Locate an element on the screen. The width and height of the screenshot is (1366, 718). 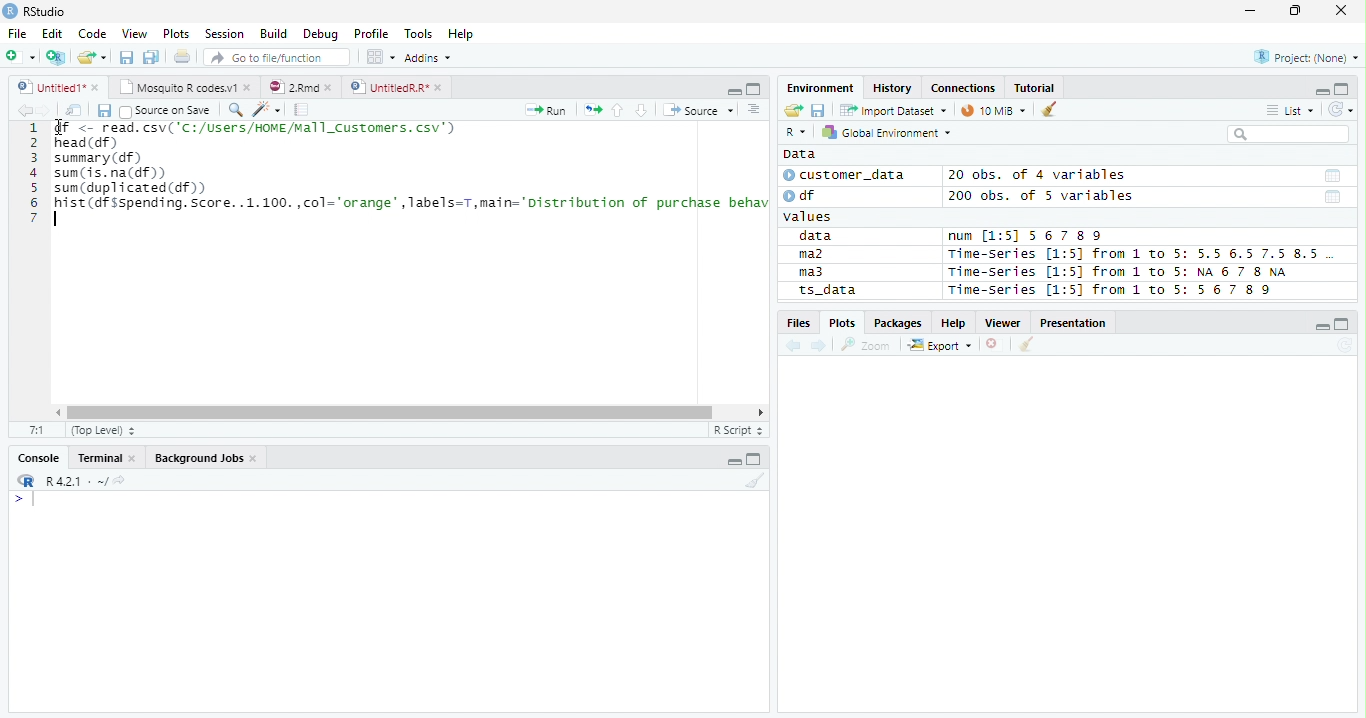
Code is located at coordinates (94, 34).